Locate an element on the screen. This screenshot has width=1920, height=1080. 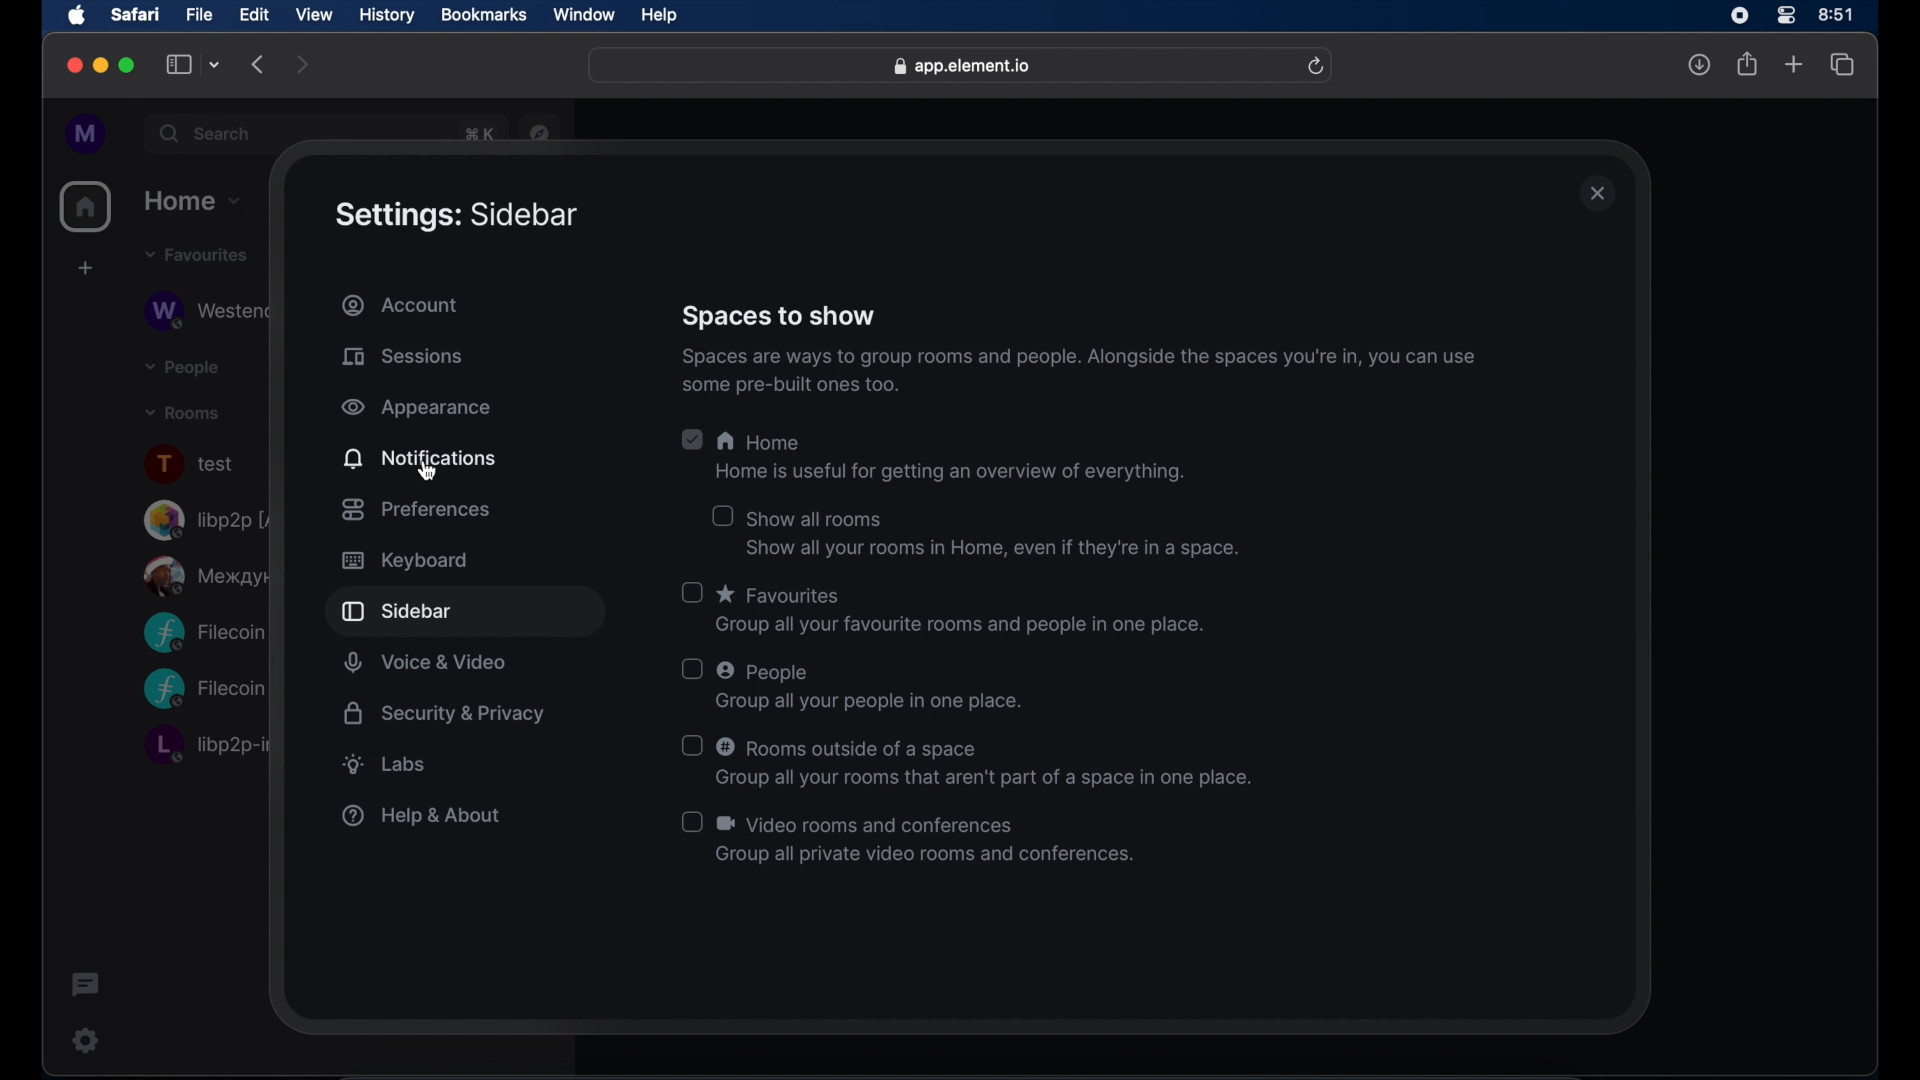
backward is located at coordinates (258, 65).